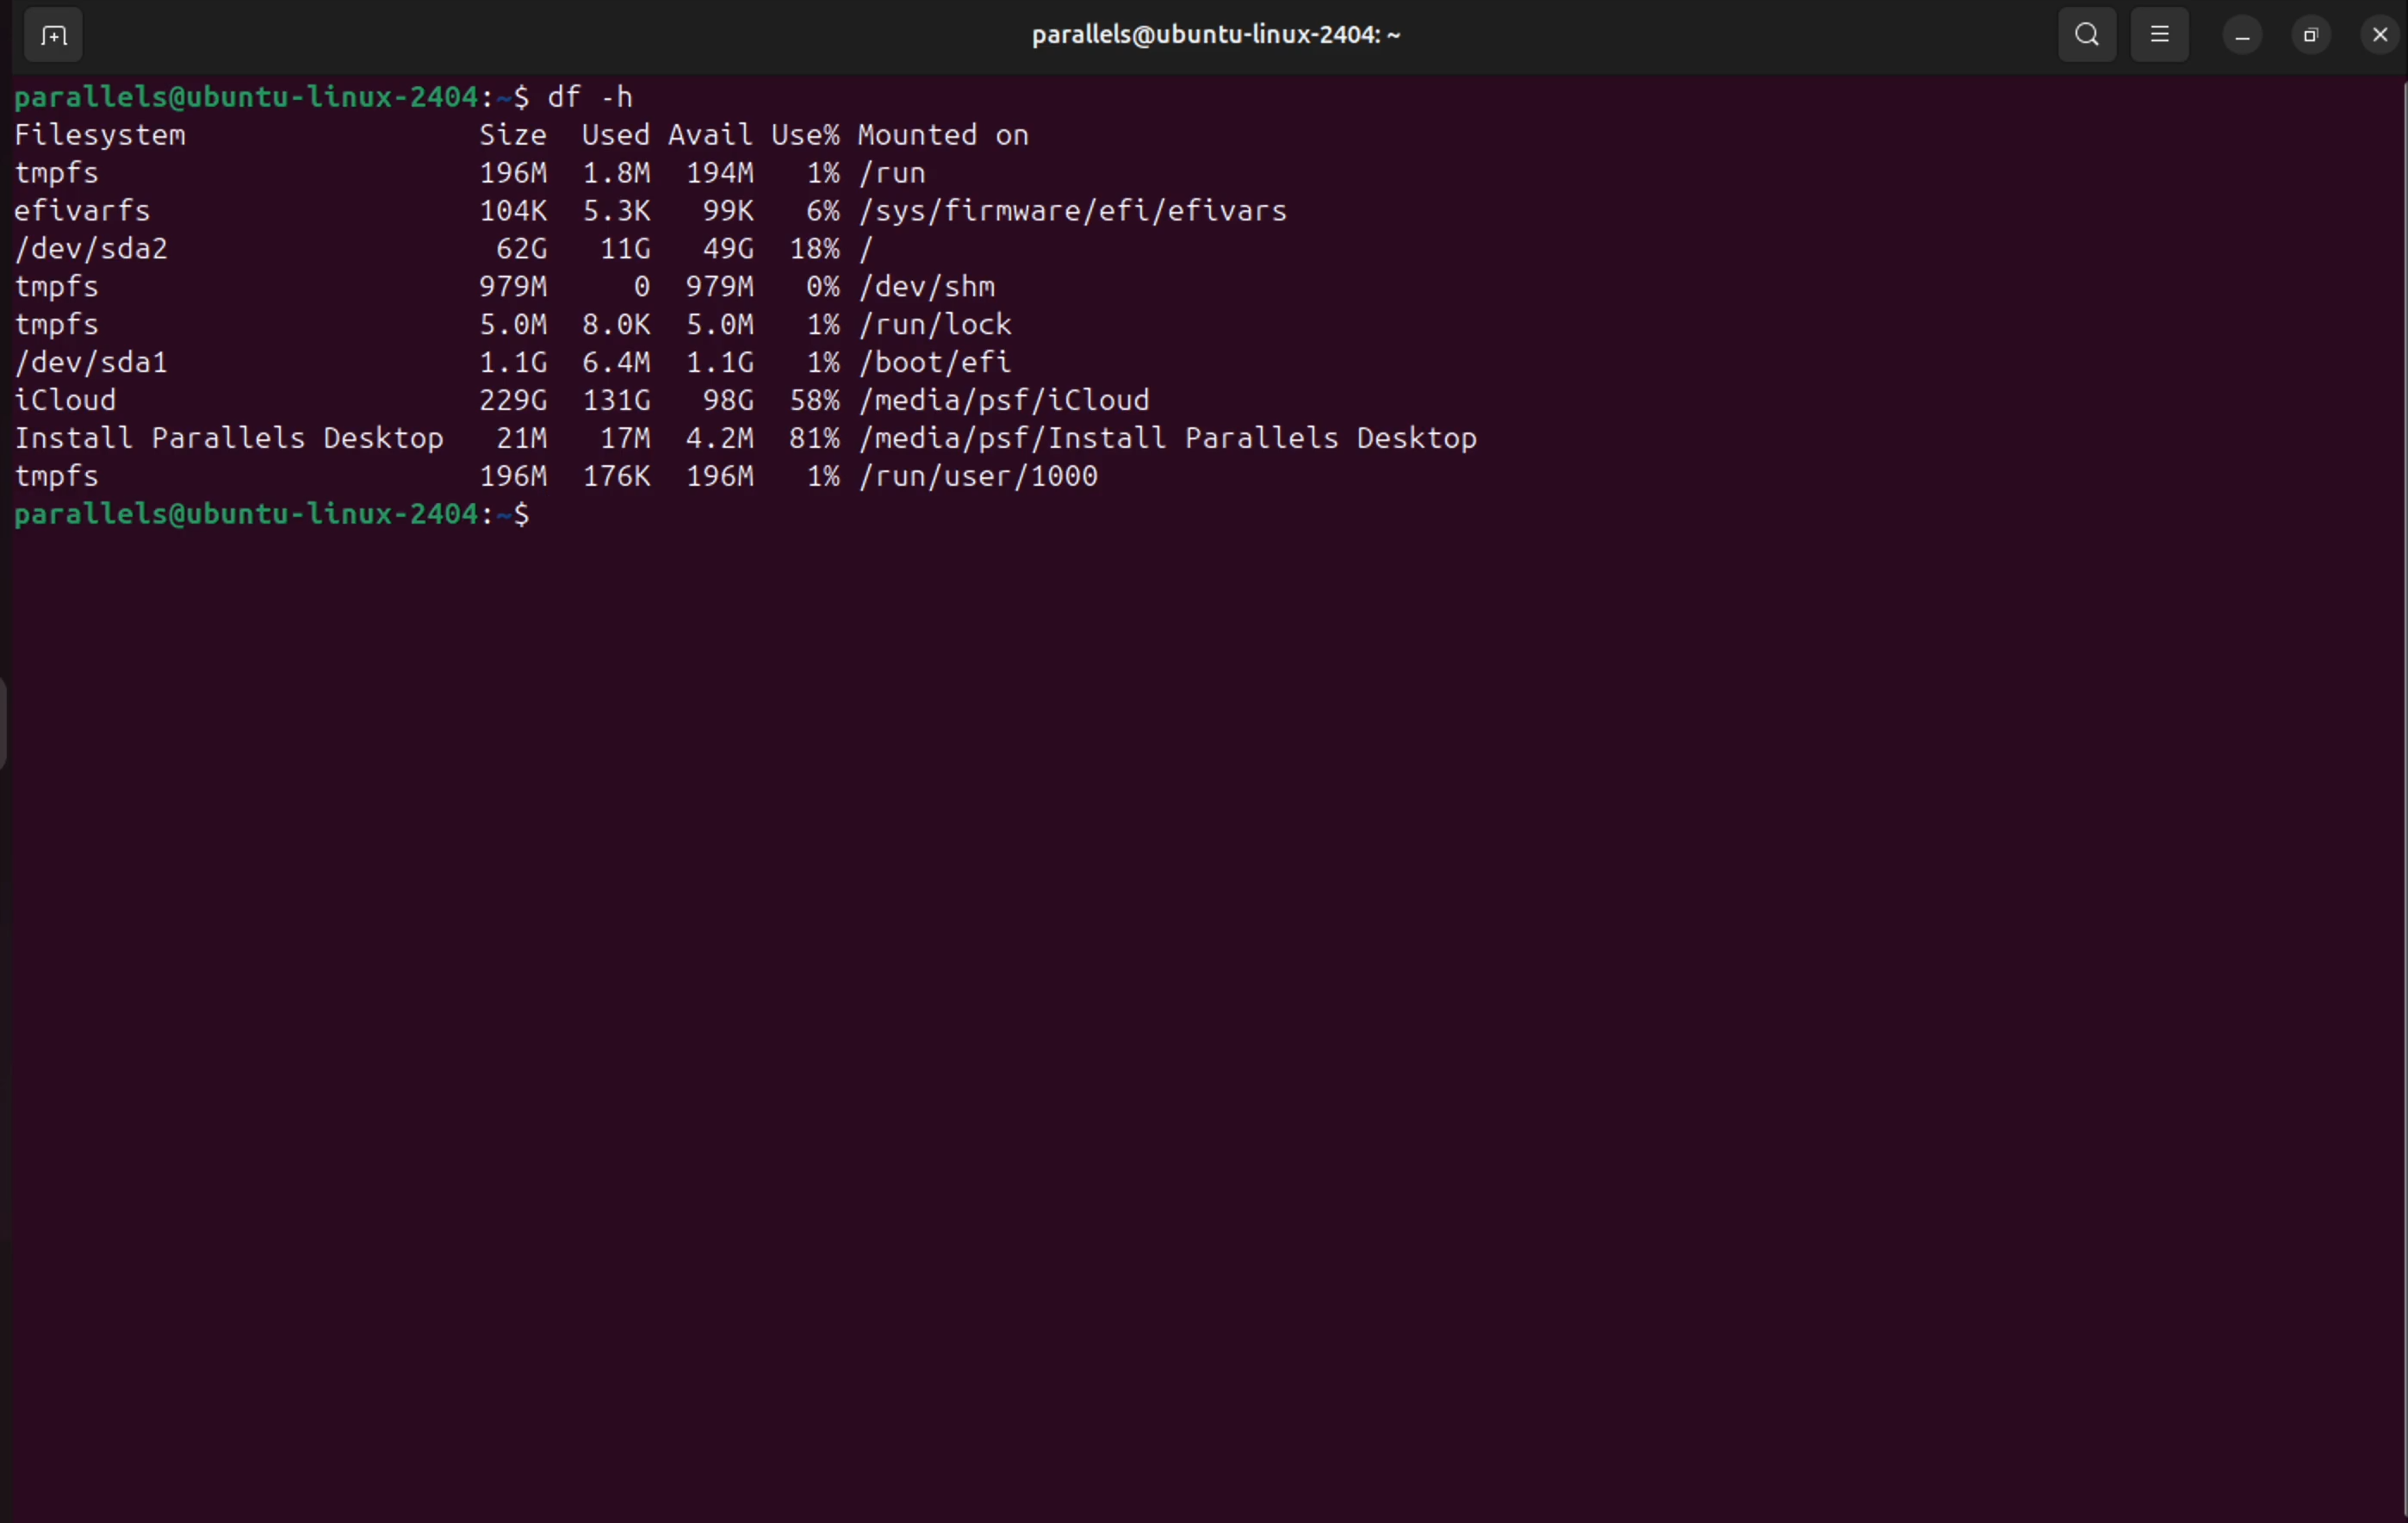 Image resolution: width=2408 pixels, height=1523 pixels. Describe the element at coordinates (720, 324) in the screenshot. I see `5.0 m` at that location.